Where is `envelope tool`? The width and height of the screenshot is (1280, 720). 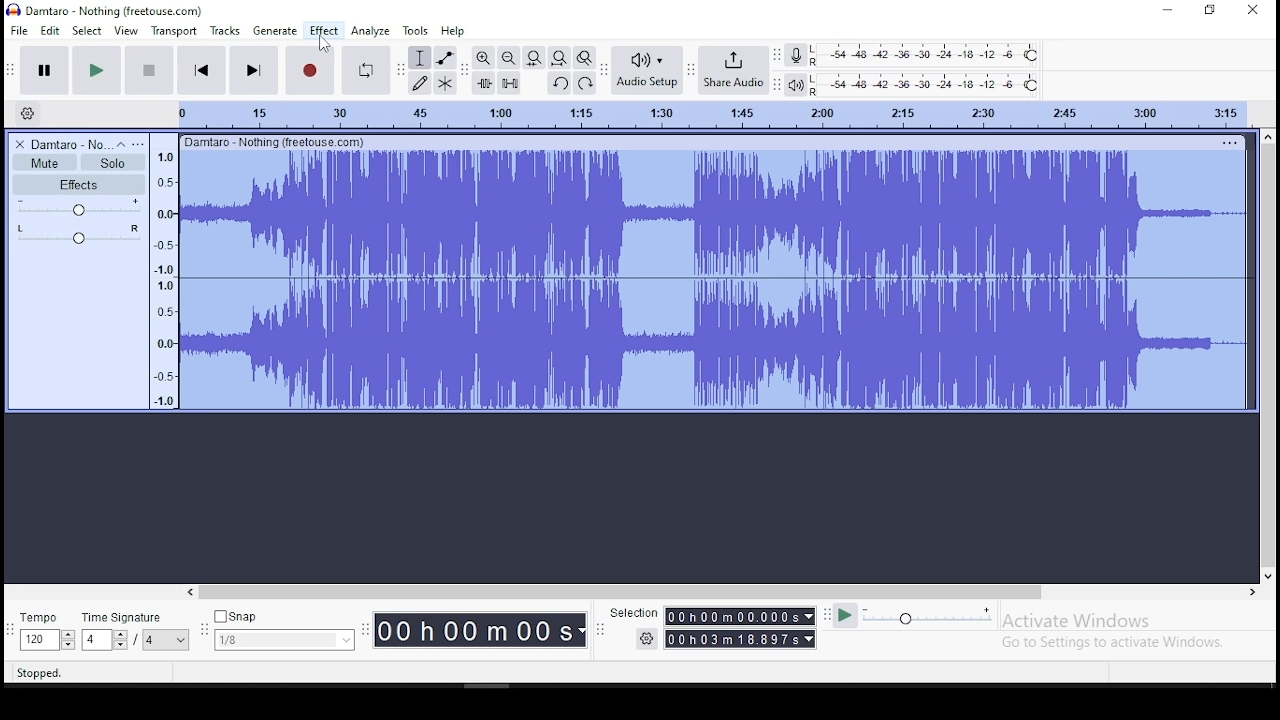 envelope tool is located at coordinates (445, 58).